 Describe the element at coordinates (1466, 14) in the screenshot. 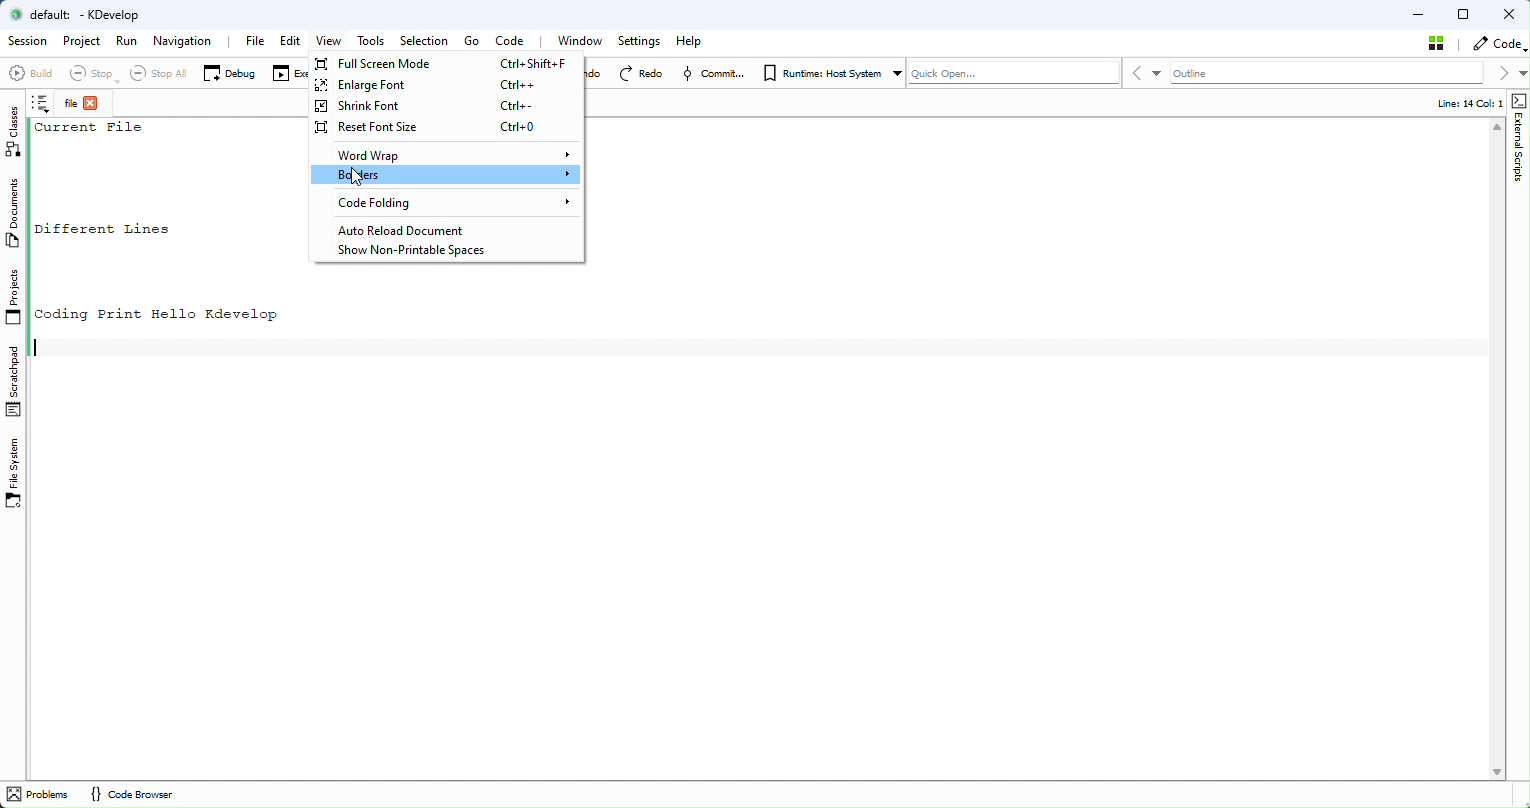

I see `Box` at that location.